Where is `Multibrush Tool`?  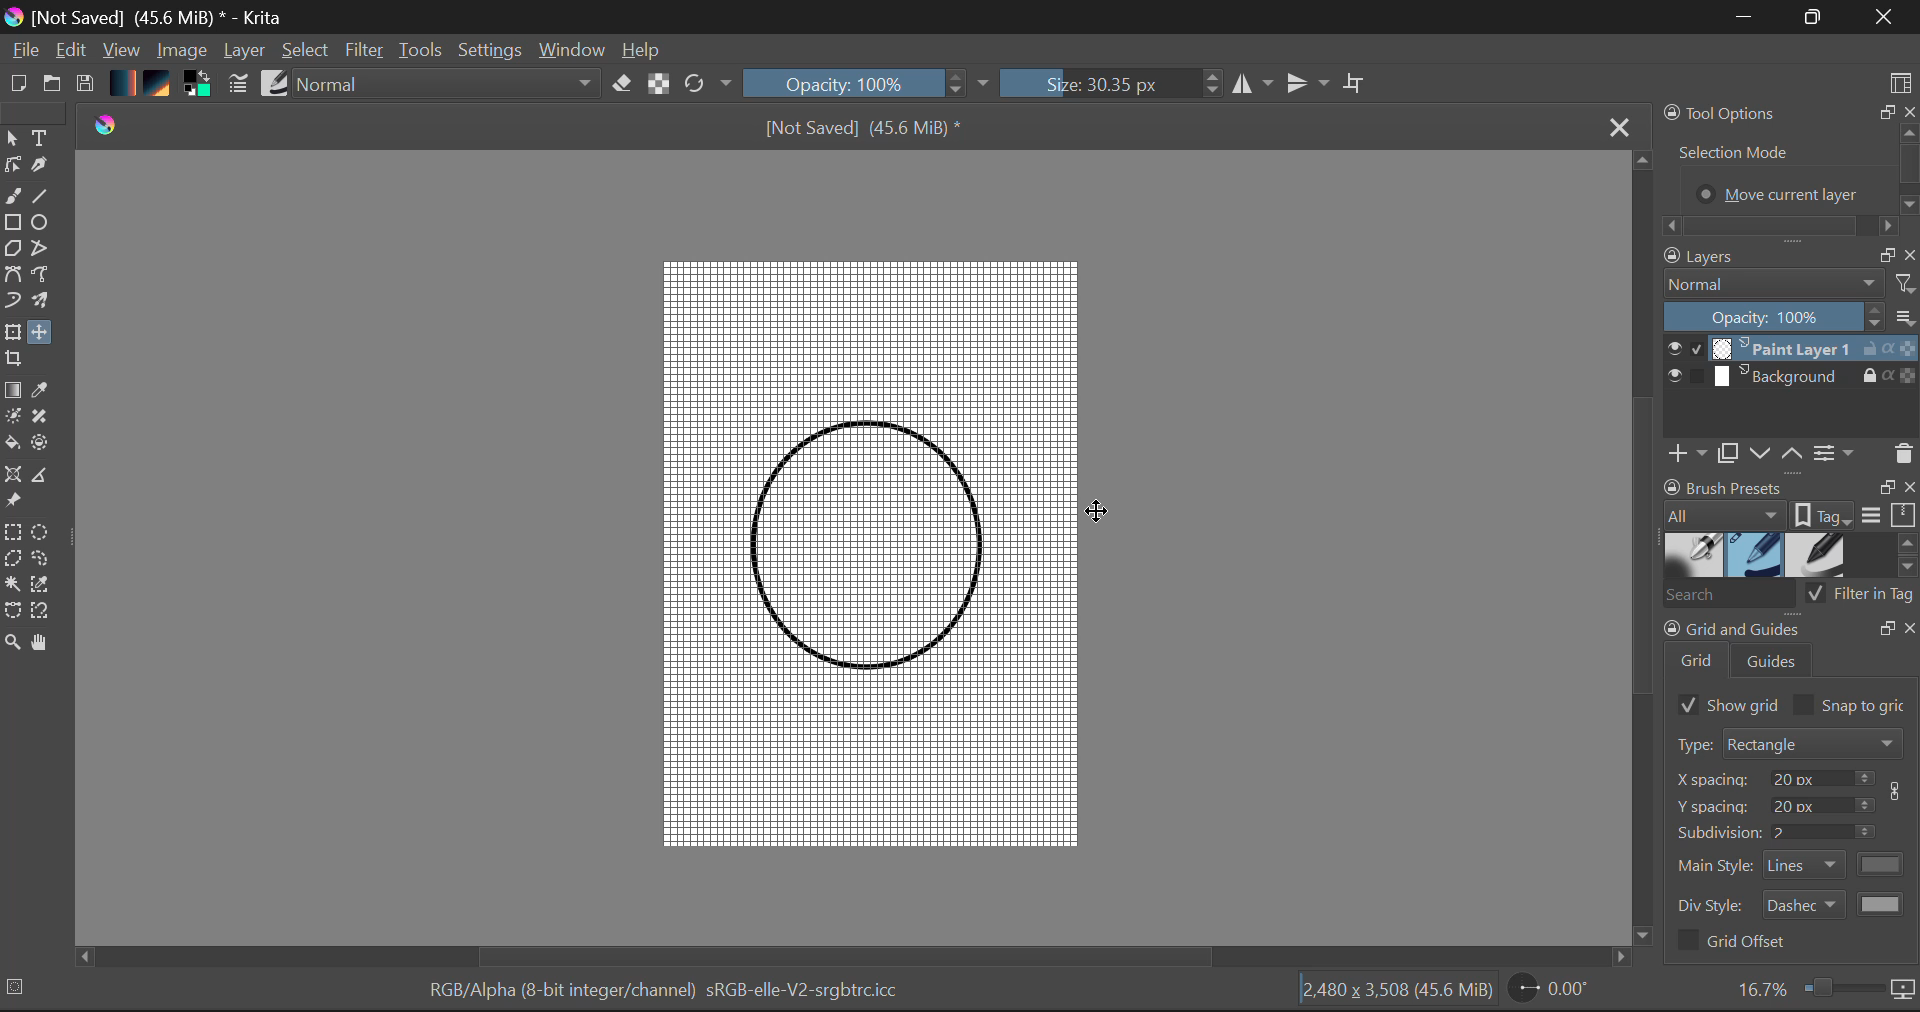
Multibrush Tool is located at coordinates (48, 305).